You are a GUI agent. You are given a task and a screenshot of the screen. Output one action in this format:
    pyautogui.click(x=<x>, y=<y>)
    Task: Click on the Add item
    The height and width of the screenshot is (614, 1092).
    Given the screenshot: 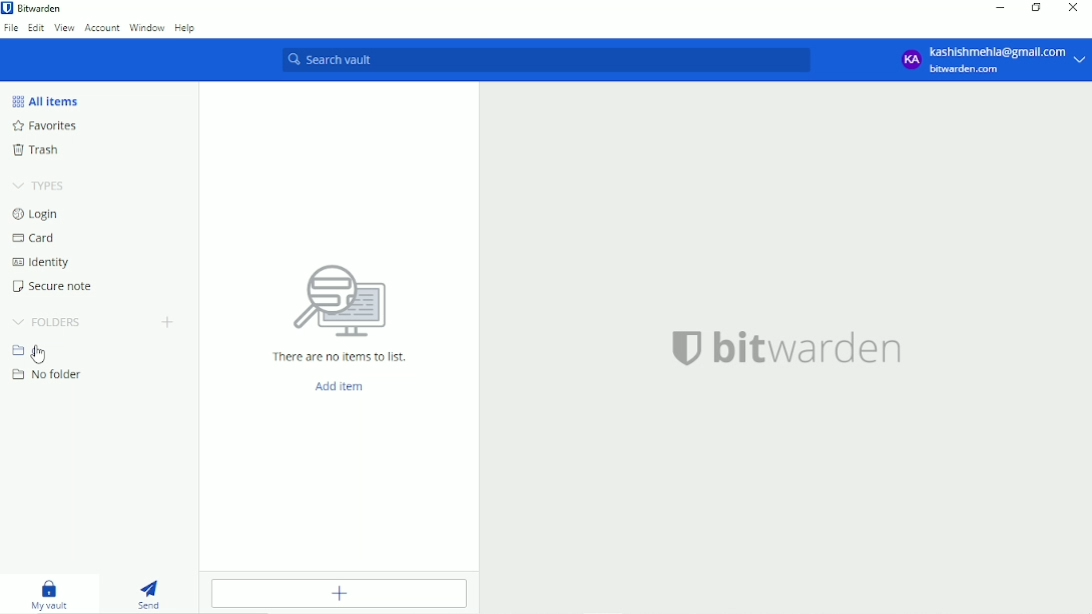 What is the action you would take?
    pyautogui.click(x=340, y=387)
    